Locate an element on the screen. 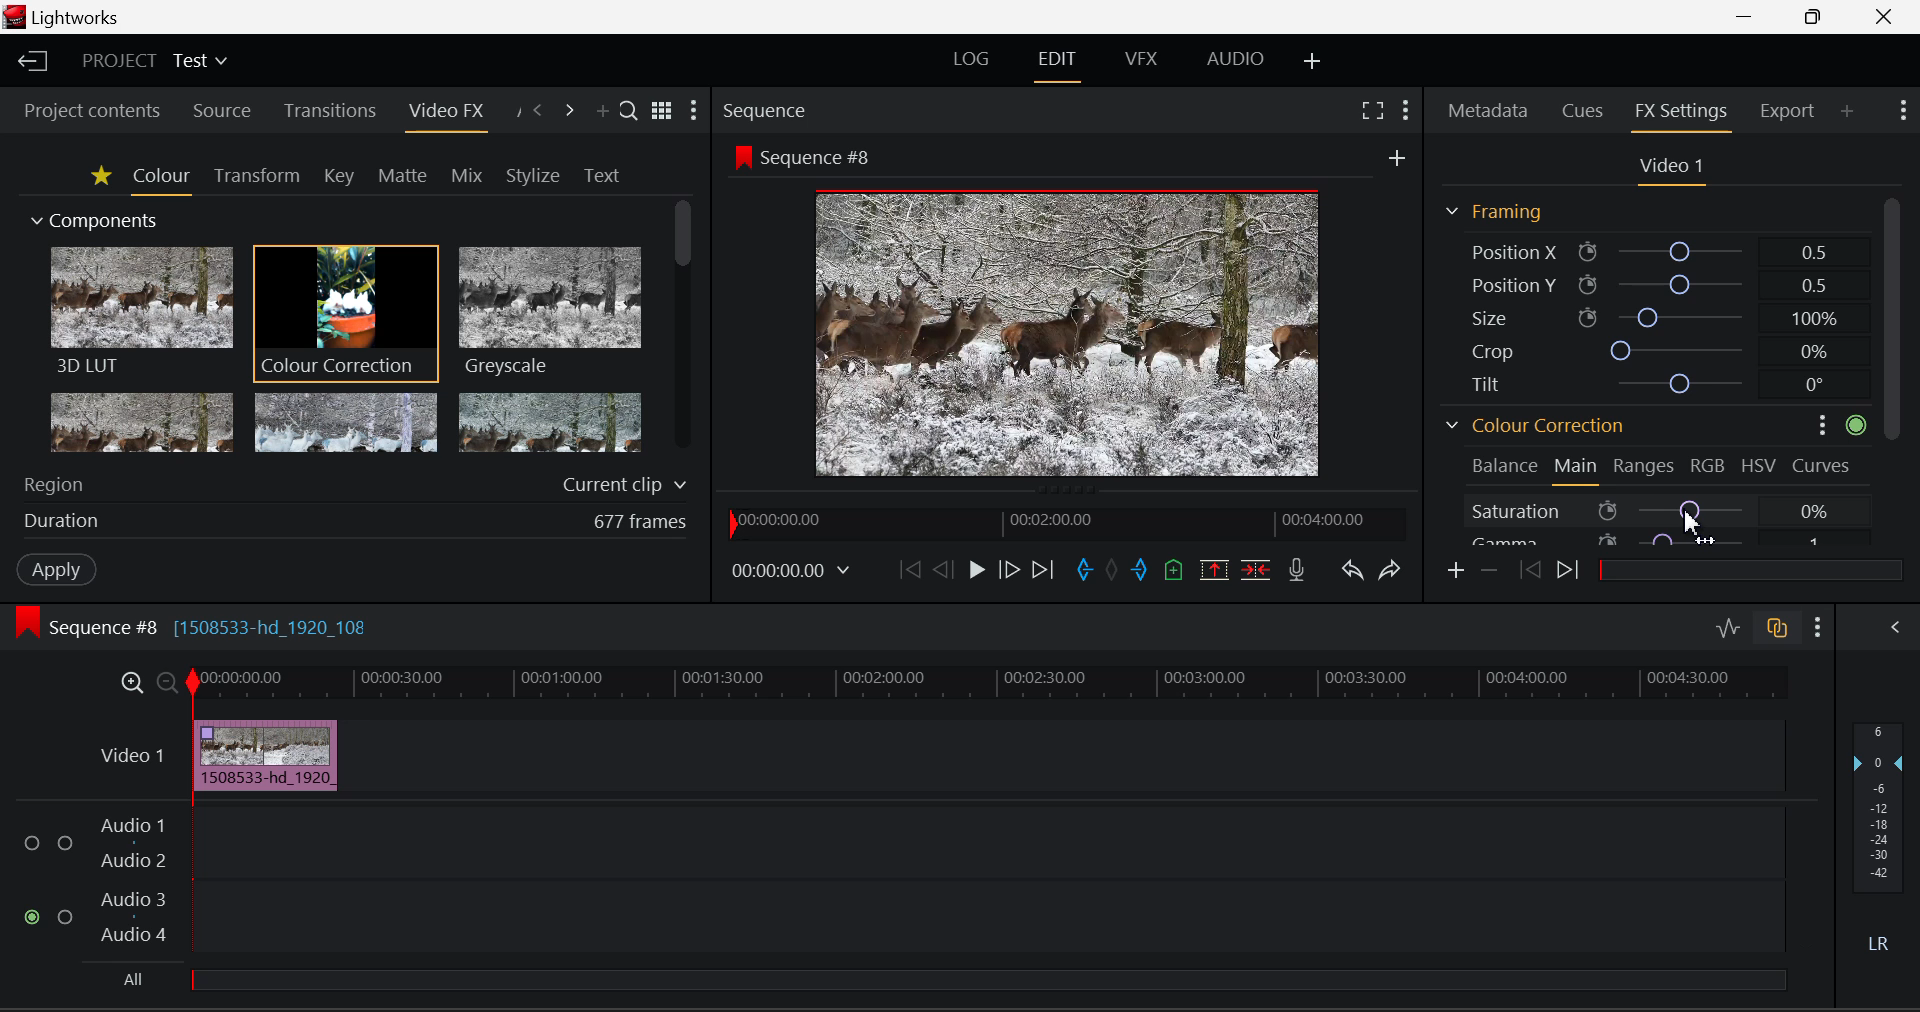  Show Audio Mix is located at coordinates (1895, 627).